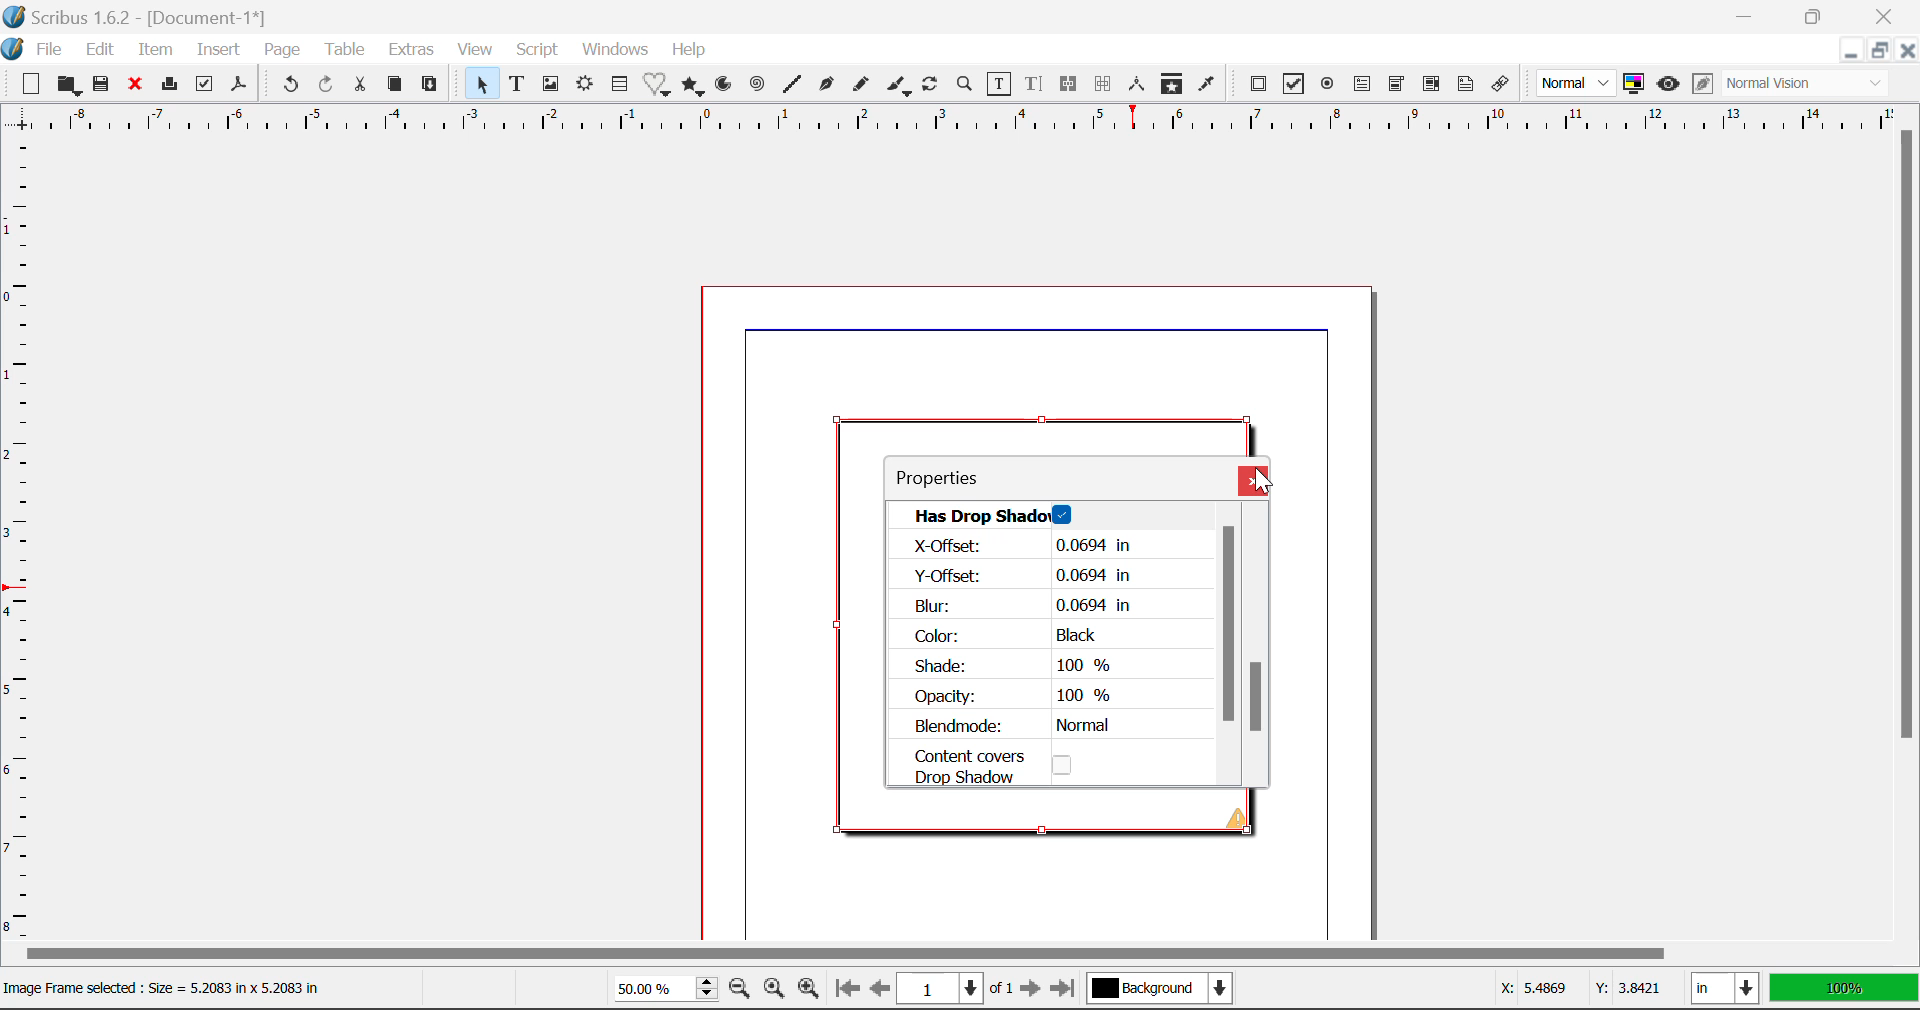  Describe the element at coordinates (1136, 82) in the screenshot. I see `Measurements` at that location.